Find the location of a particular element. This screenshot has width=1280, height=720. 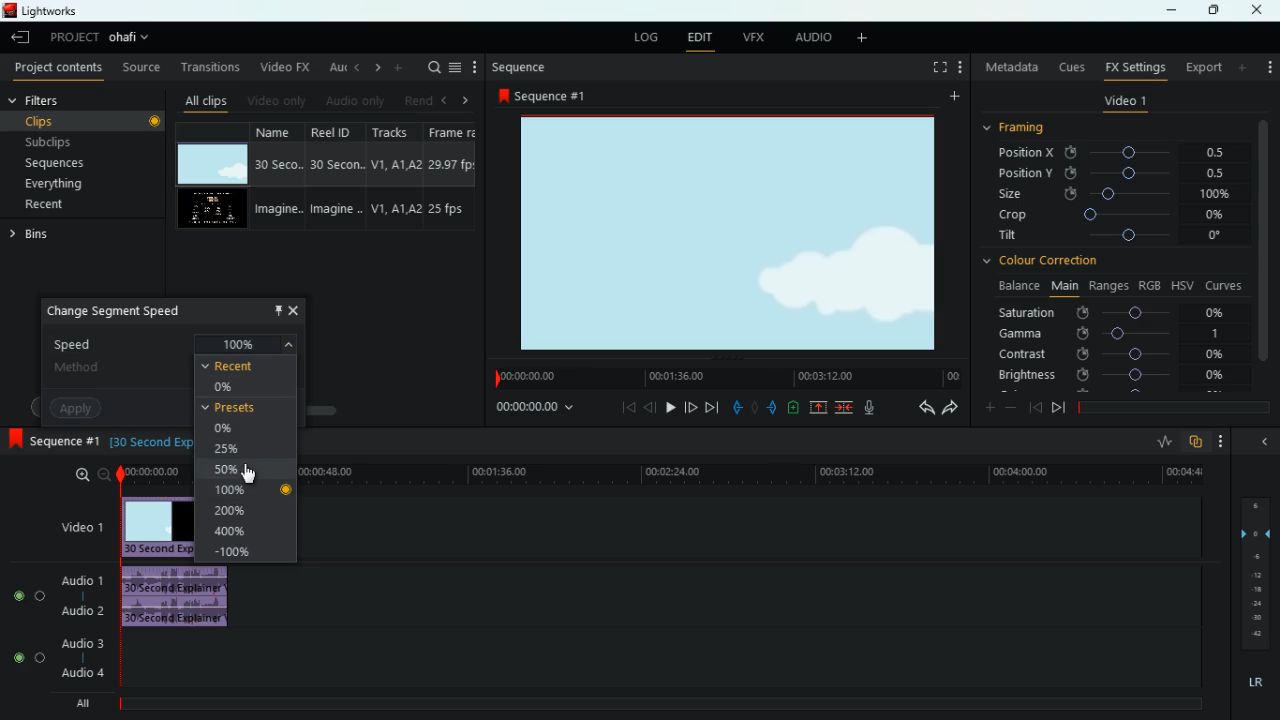

colour correction is located at coordinates (1045, 263).